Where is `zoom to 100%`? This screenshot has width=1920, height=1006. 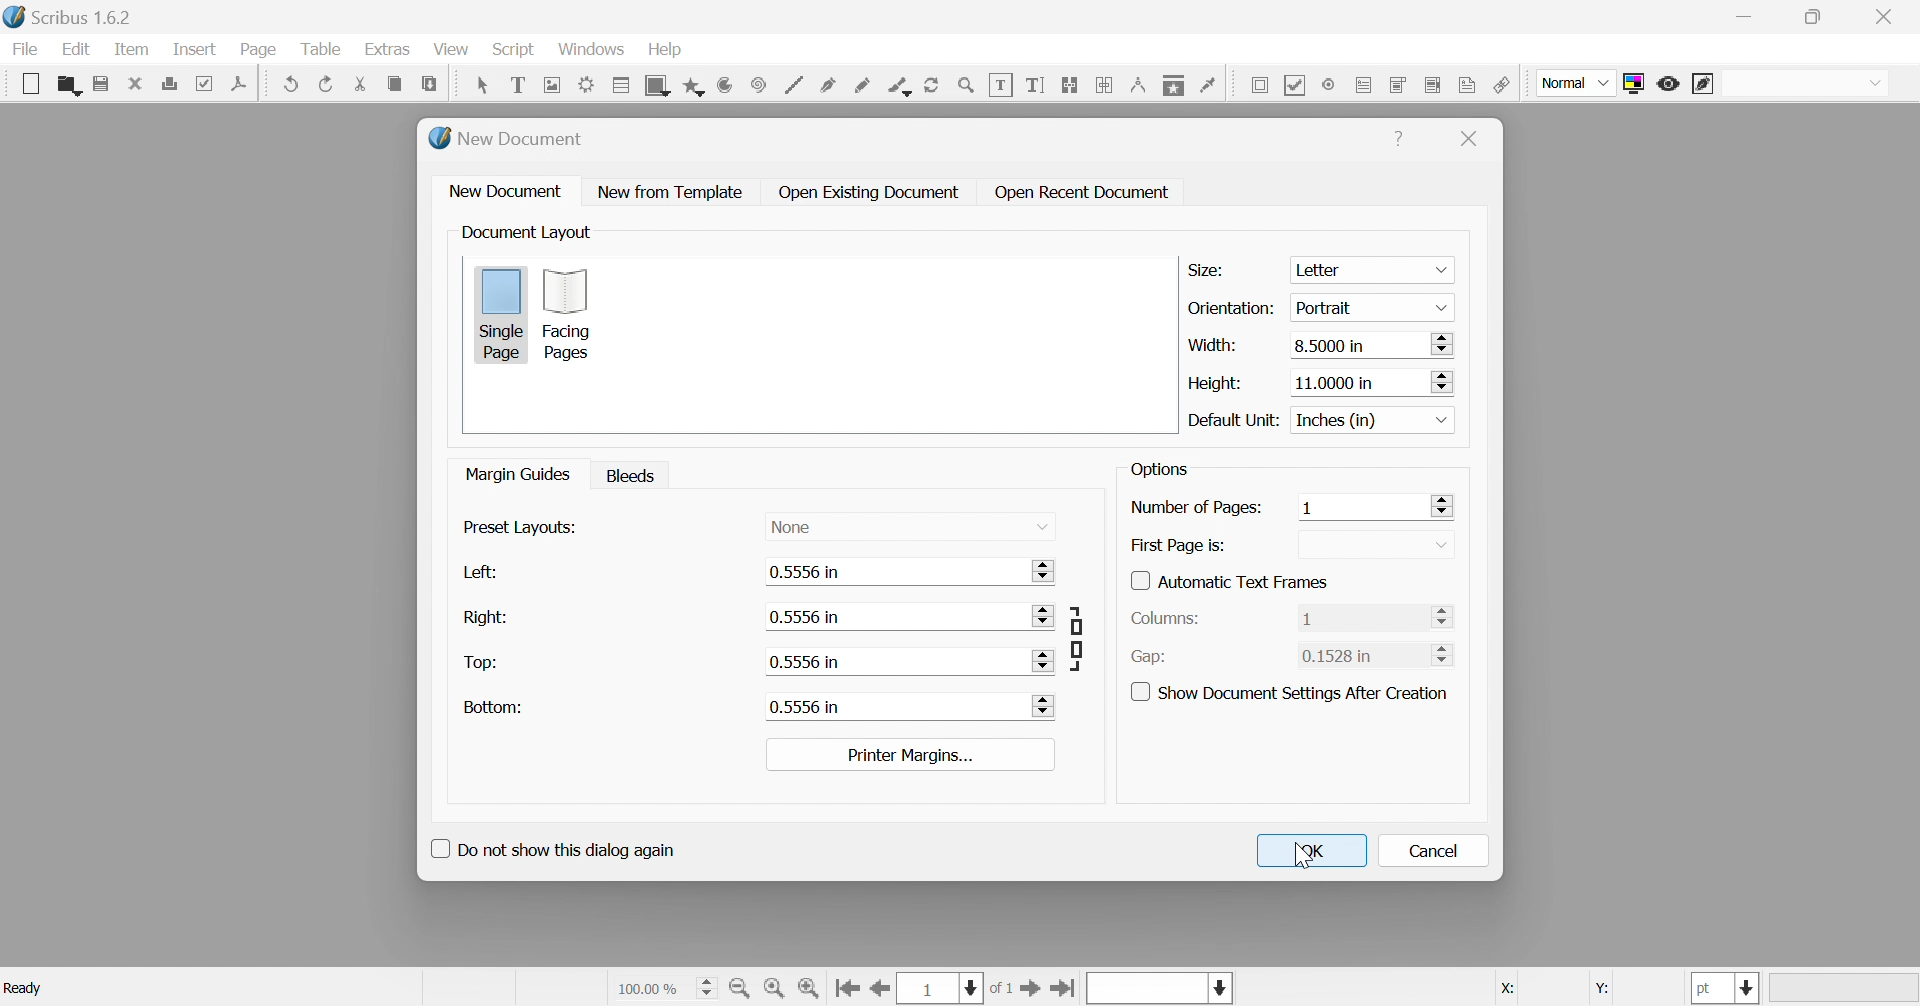
zoom to 100% is located at coordinates (774, 987).